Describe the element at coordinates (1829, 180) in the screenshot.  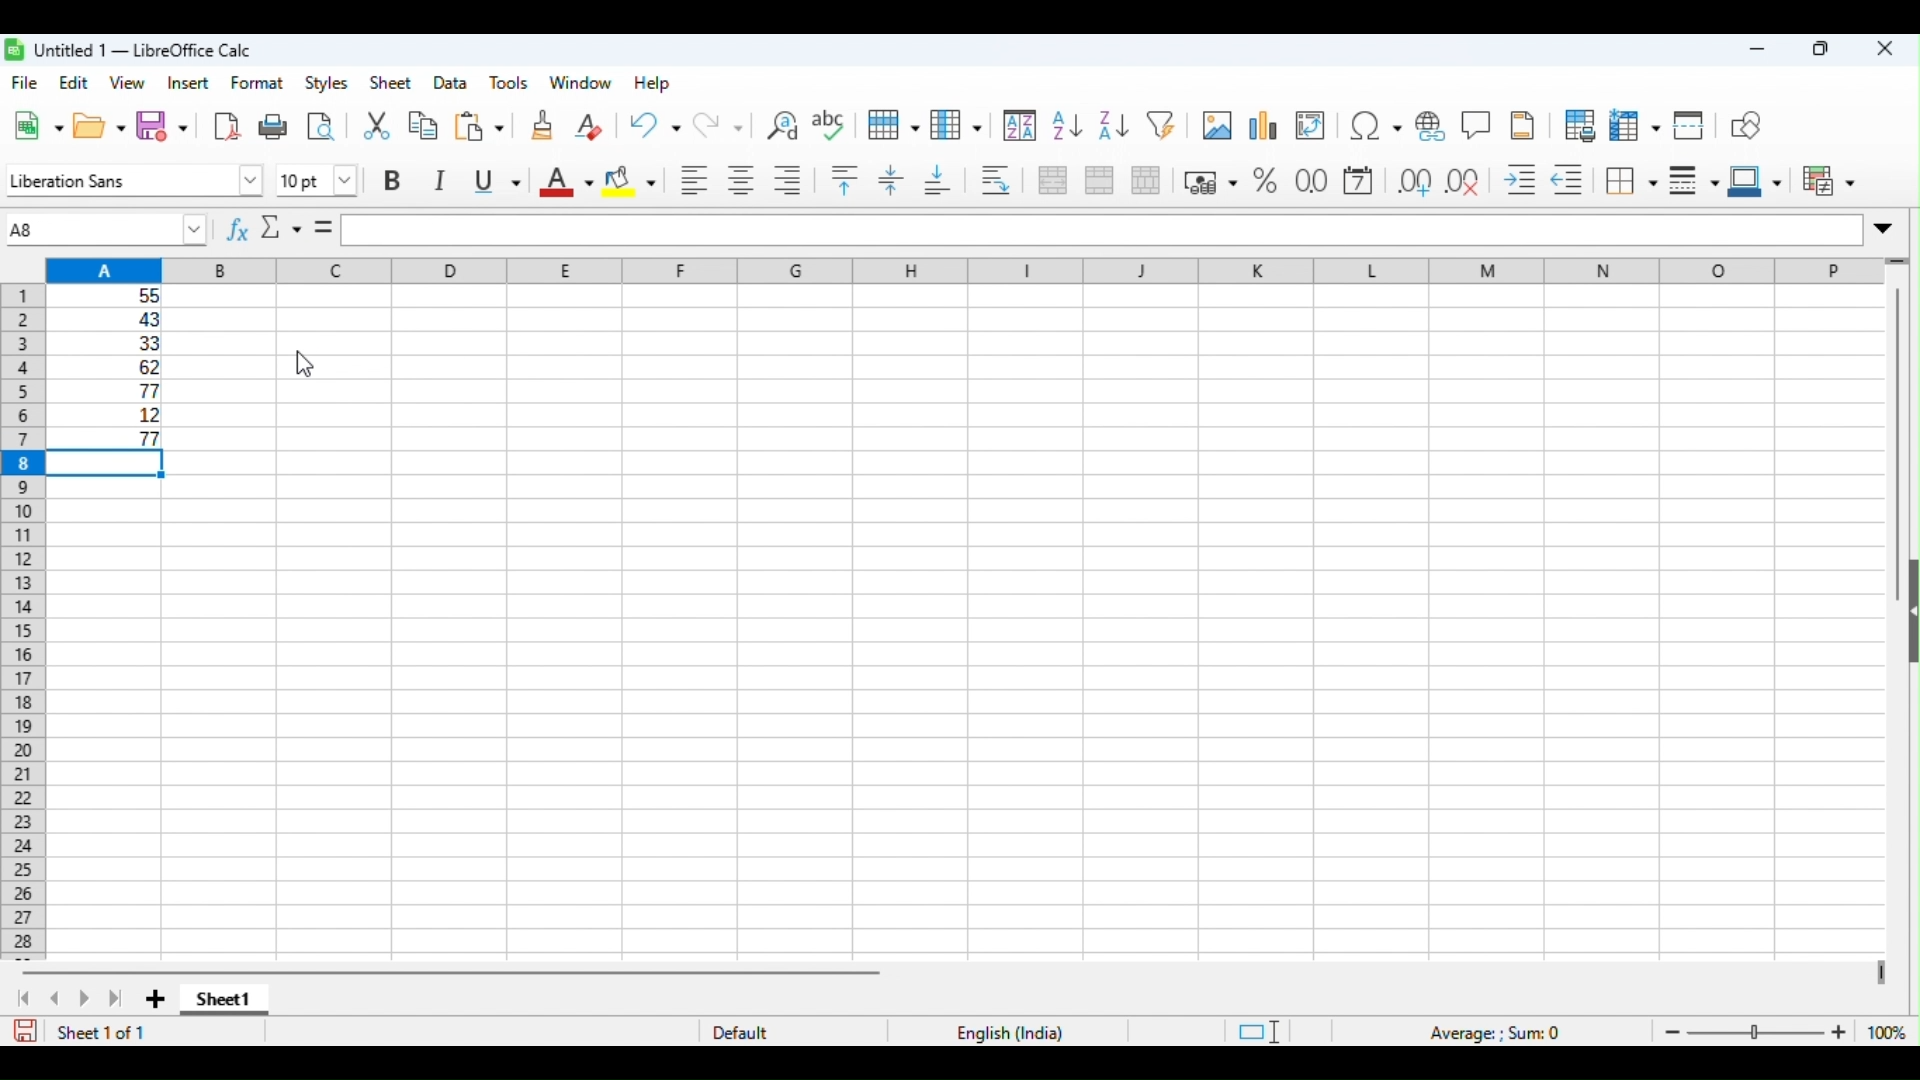
I see `conditional` at that location.